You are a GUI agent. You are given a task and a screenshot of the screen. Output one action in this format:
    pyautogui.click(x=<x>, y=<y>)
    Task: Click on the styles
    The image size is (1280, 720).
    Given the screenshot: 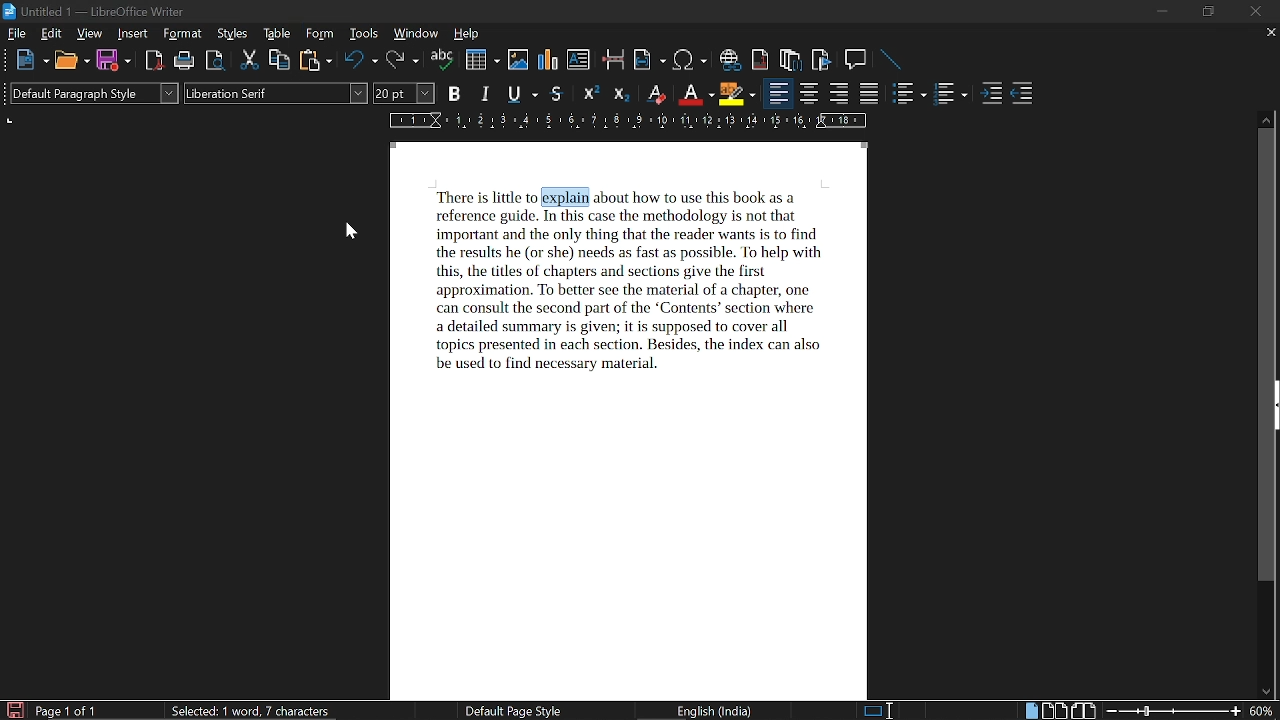 What is the action you would take?
    pyautogui.click(x=233, y=35)
    